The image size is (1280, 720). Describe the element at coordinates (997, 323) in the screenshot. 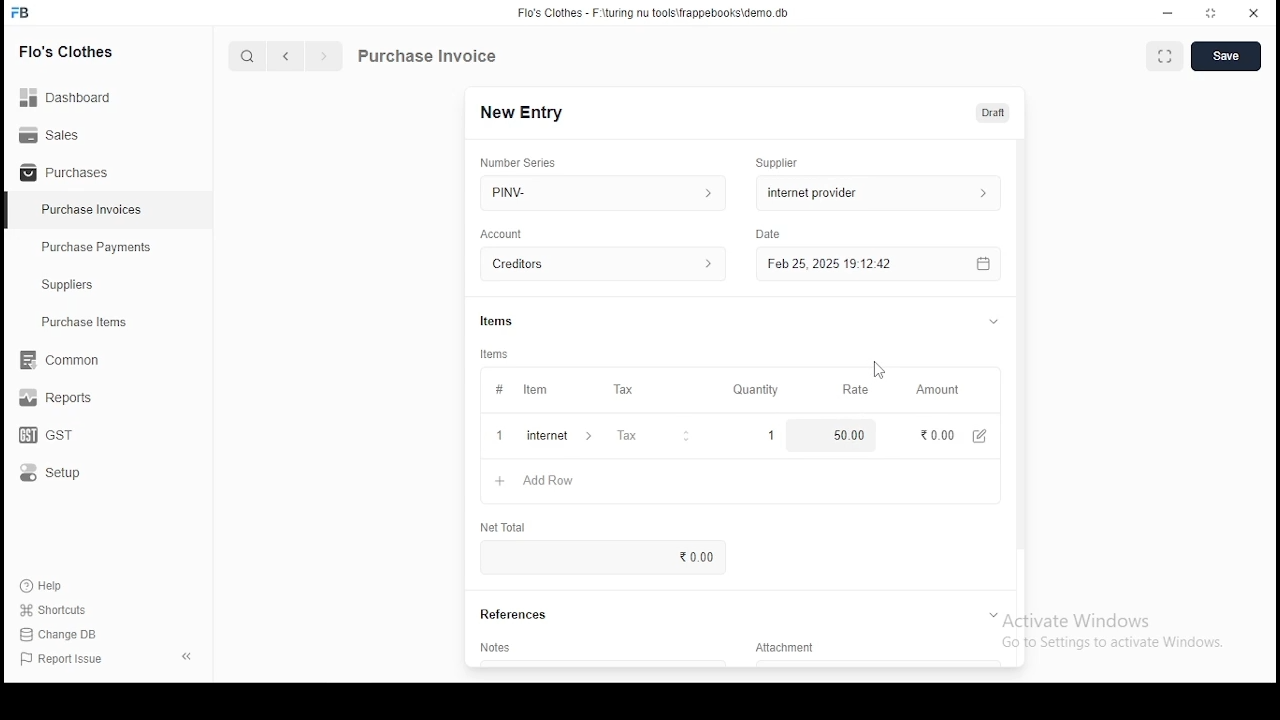

I see `tab` at that location.